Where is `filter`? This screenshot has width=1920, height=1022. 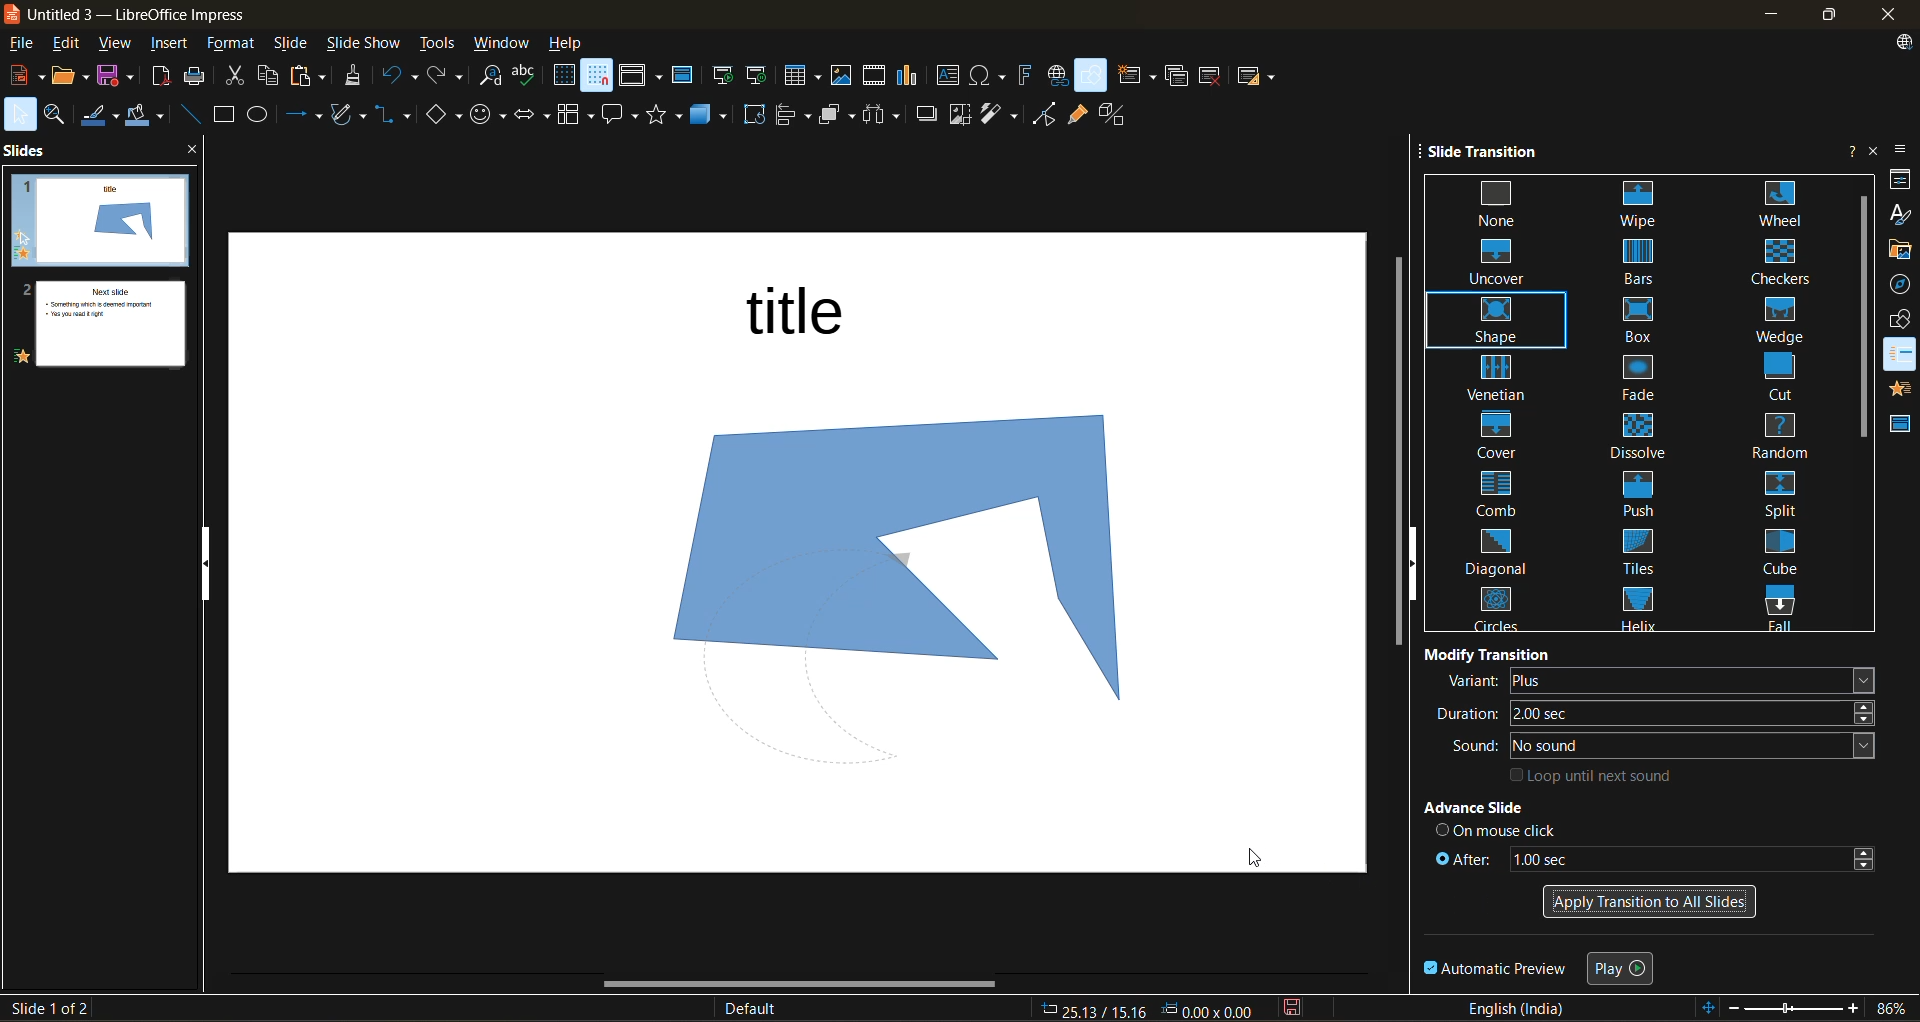 filter is located at coordinates (1002, 114).